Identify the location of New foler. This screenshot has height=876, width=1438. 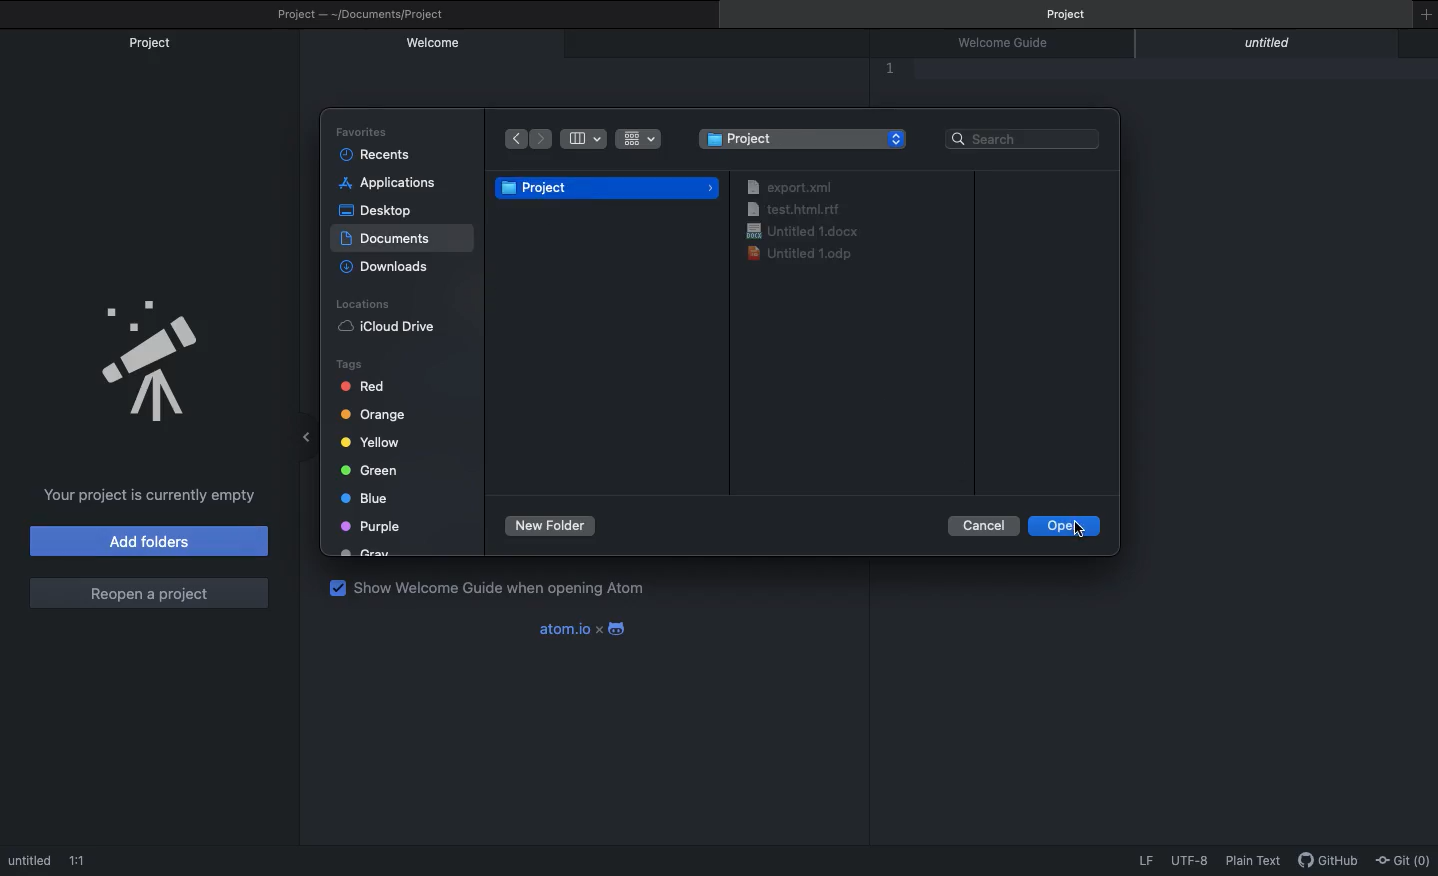
(552, 525).